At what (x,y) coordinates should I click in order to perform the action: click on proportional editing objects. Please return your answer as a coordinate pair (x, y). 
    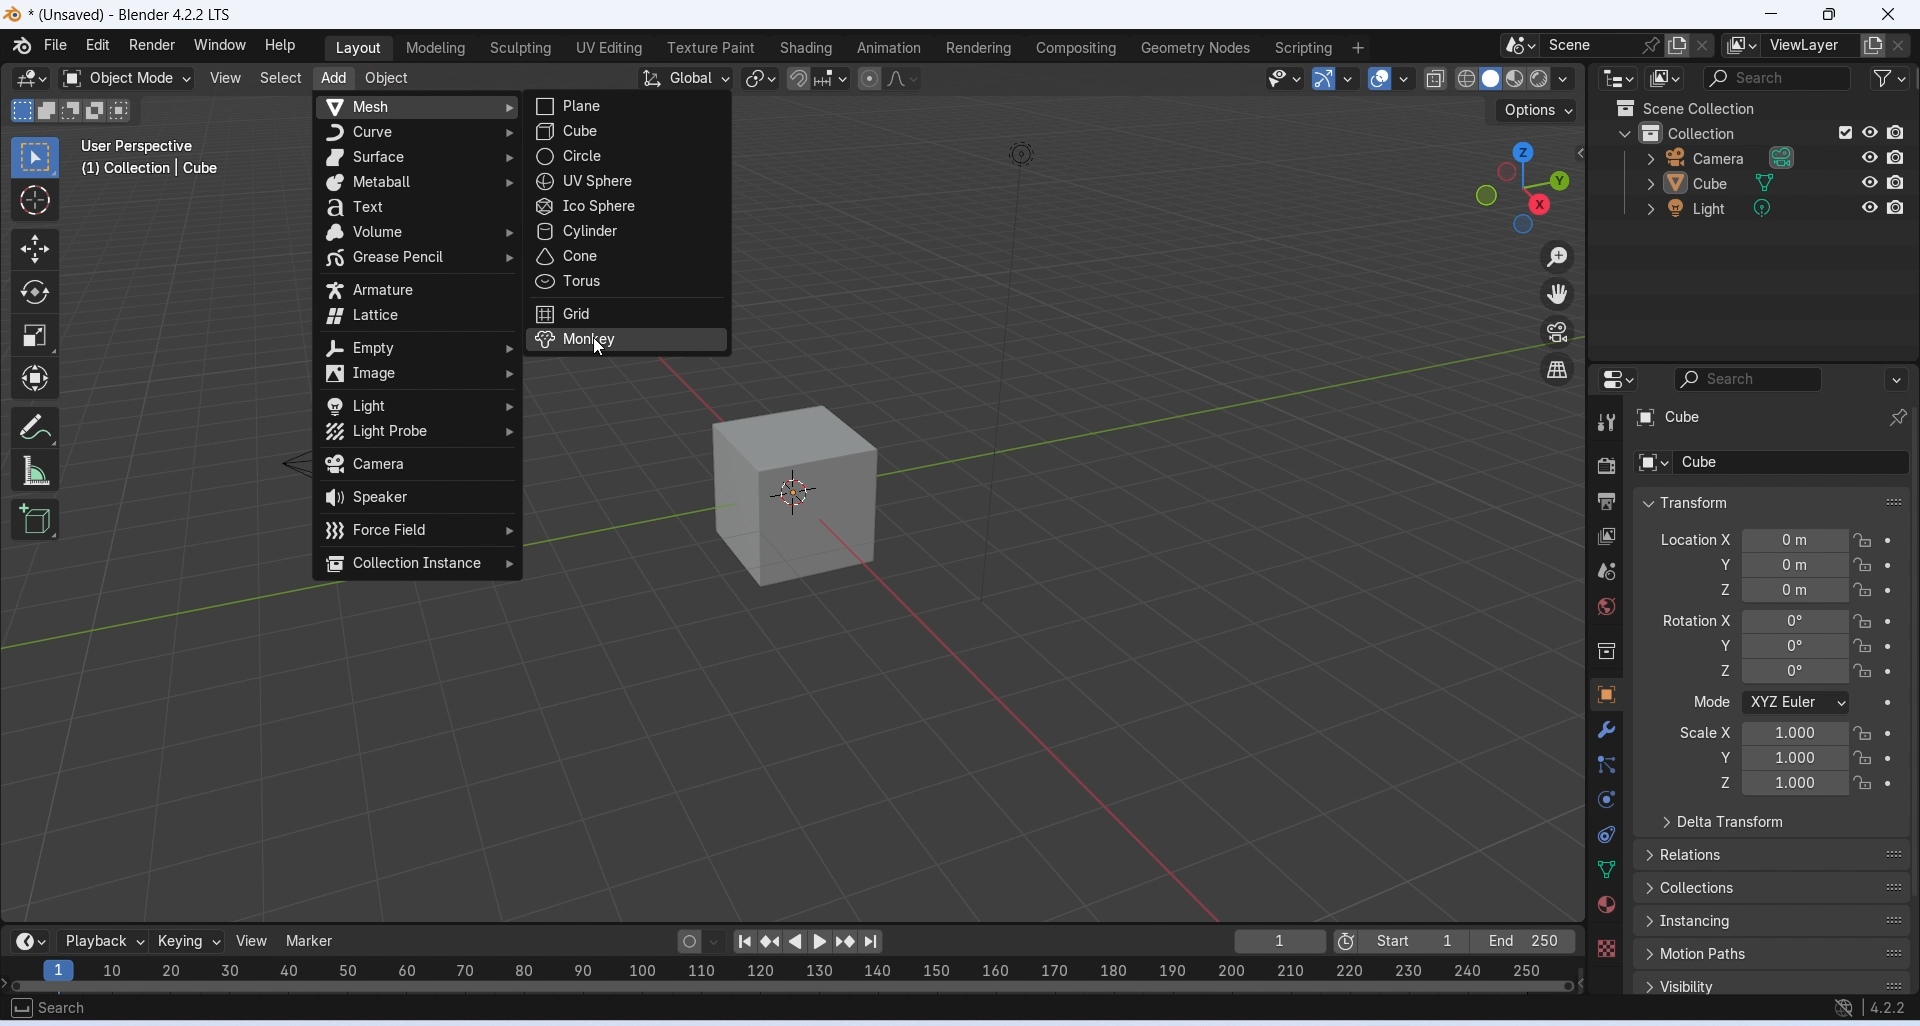
    Looking at the image, I should click on (871, 79).